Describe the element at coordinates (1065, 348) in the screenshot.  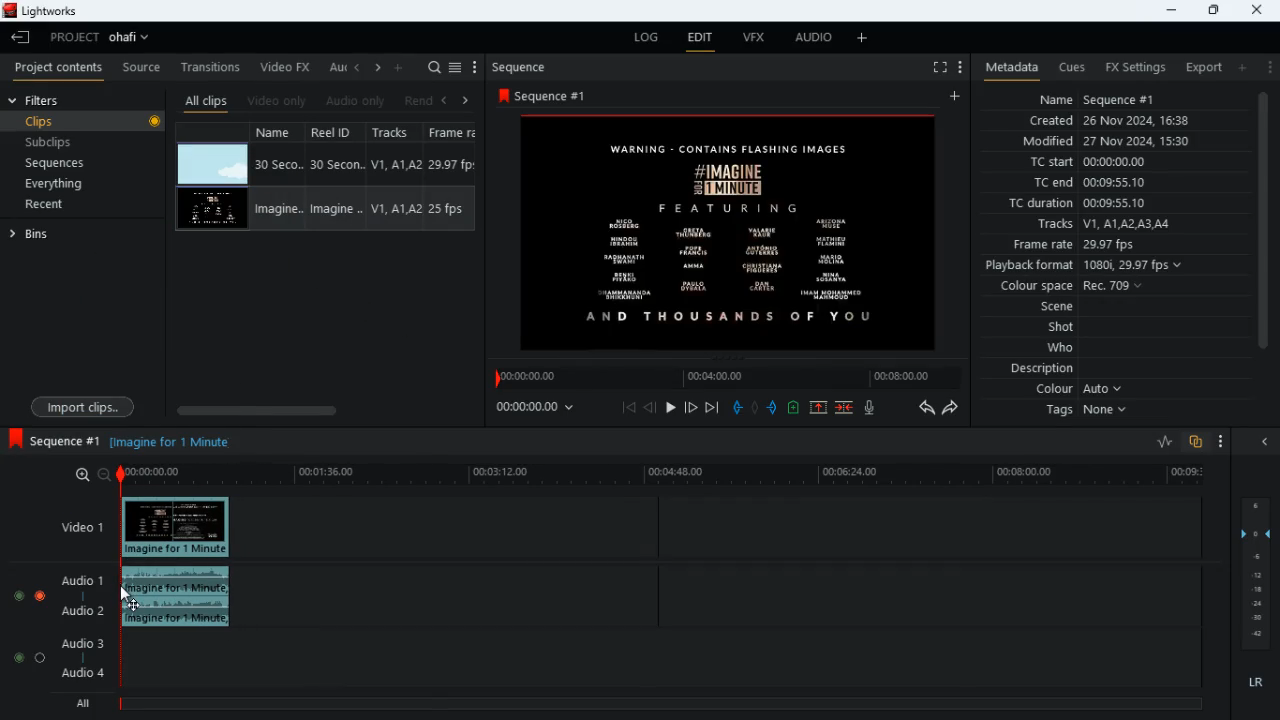
I see `who` at that location.